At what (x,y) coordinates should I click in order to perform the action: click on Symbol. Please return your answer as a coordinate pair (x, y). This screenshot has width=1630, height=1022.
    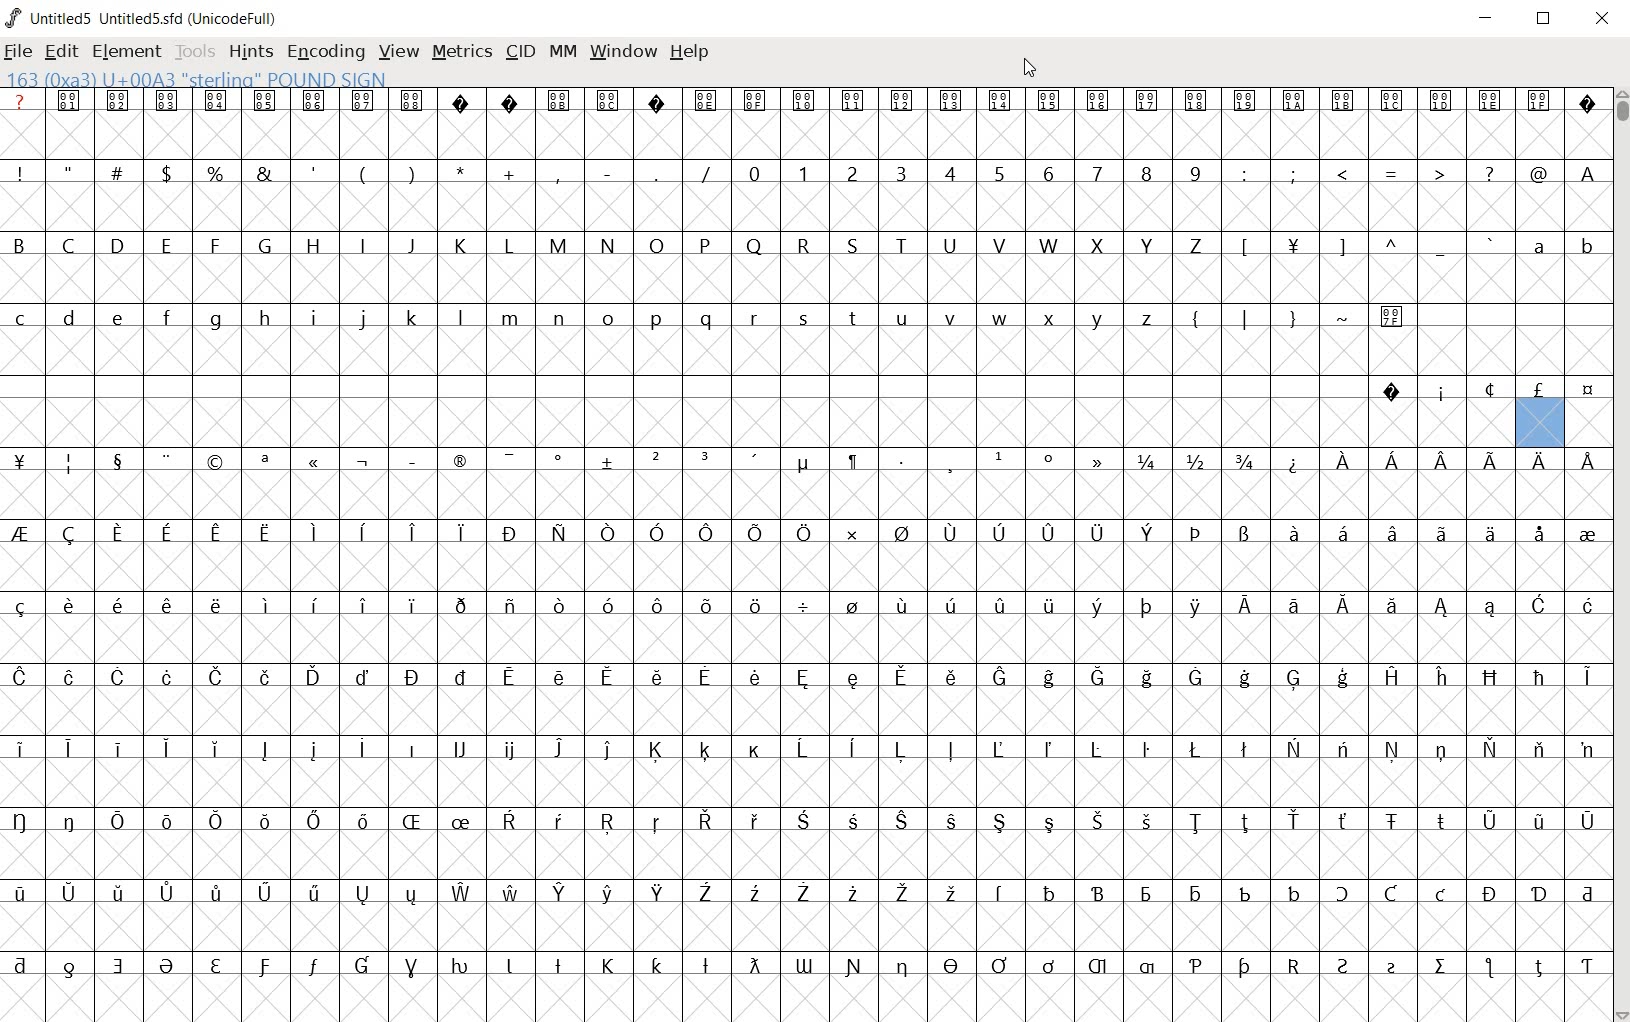
    Looking at the image, I should click on (1244, 607).